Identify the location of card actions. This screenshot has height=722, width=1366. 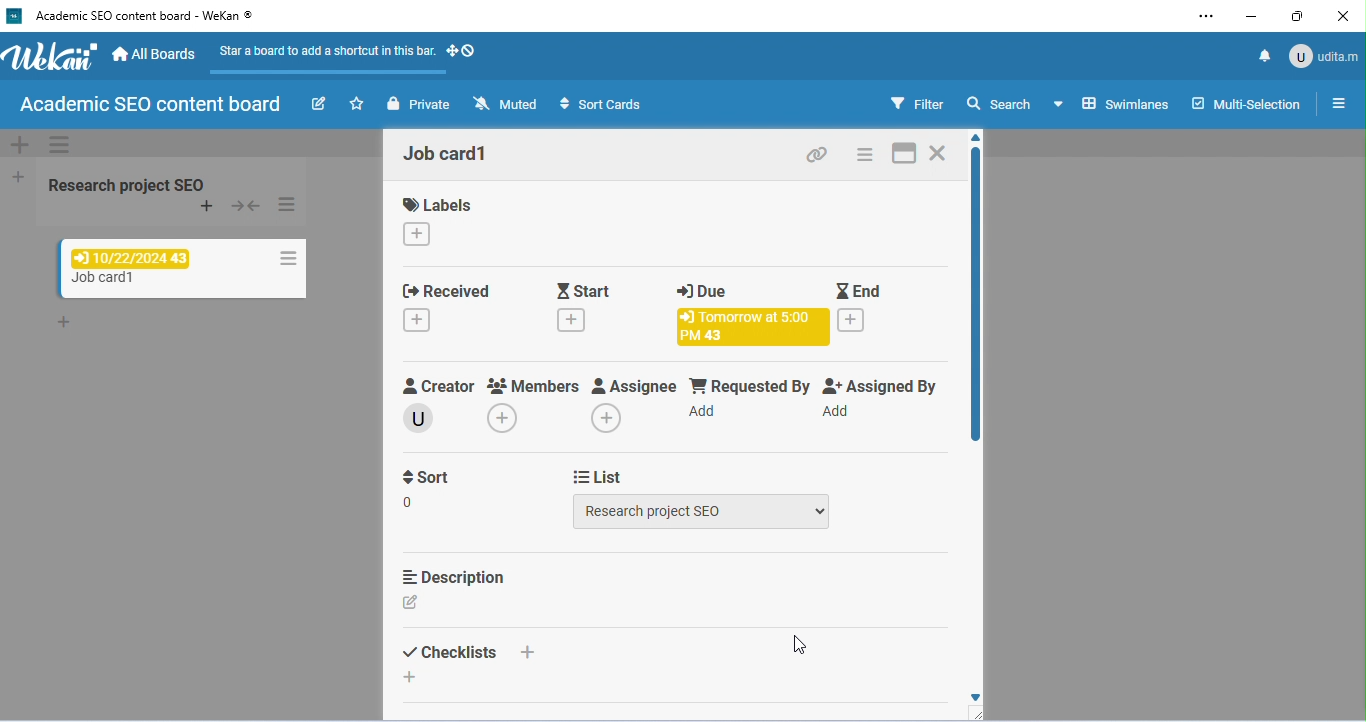
(867, 153).